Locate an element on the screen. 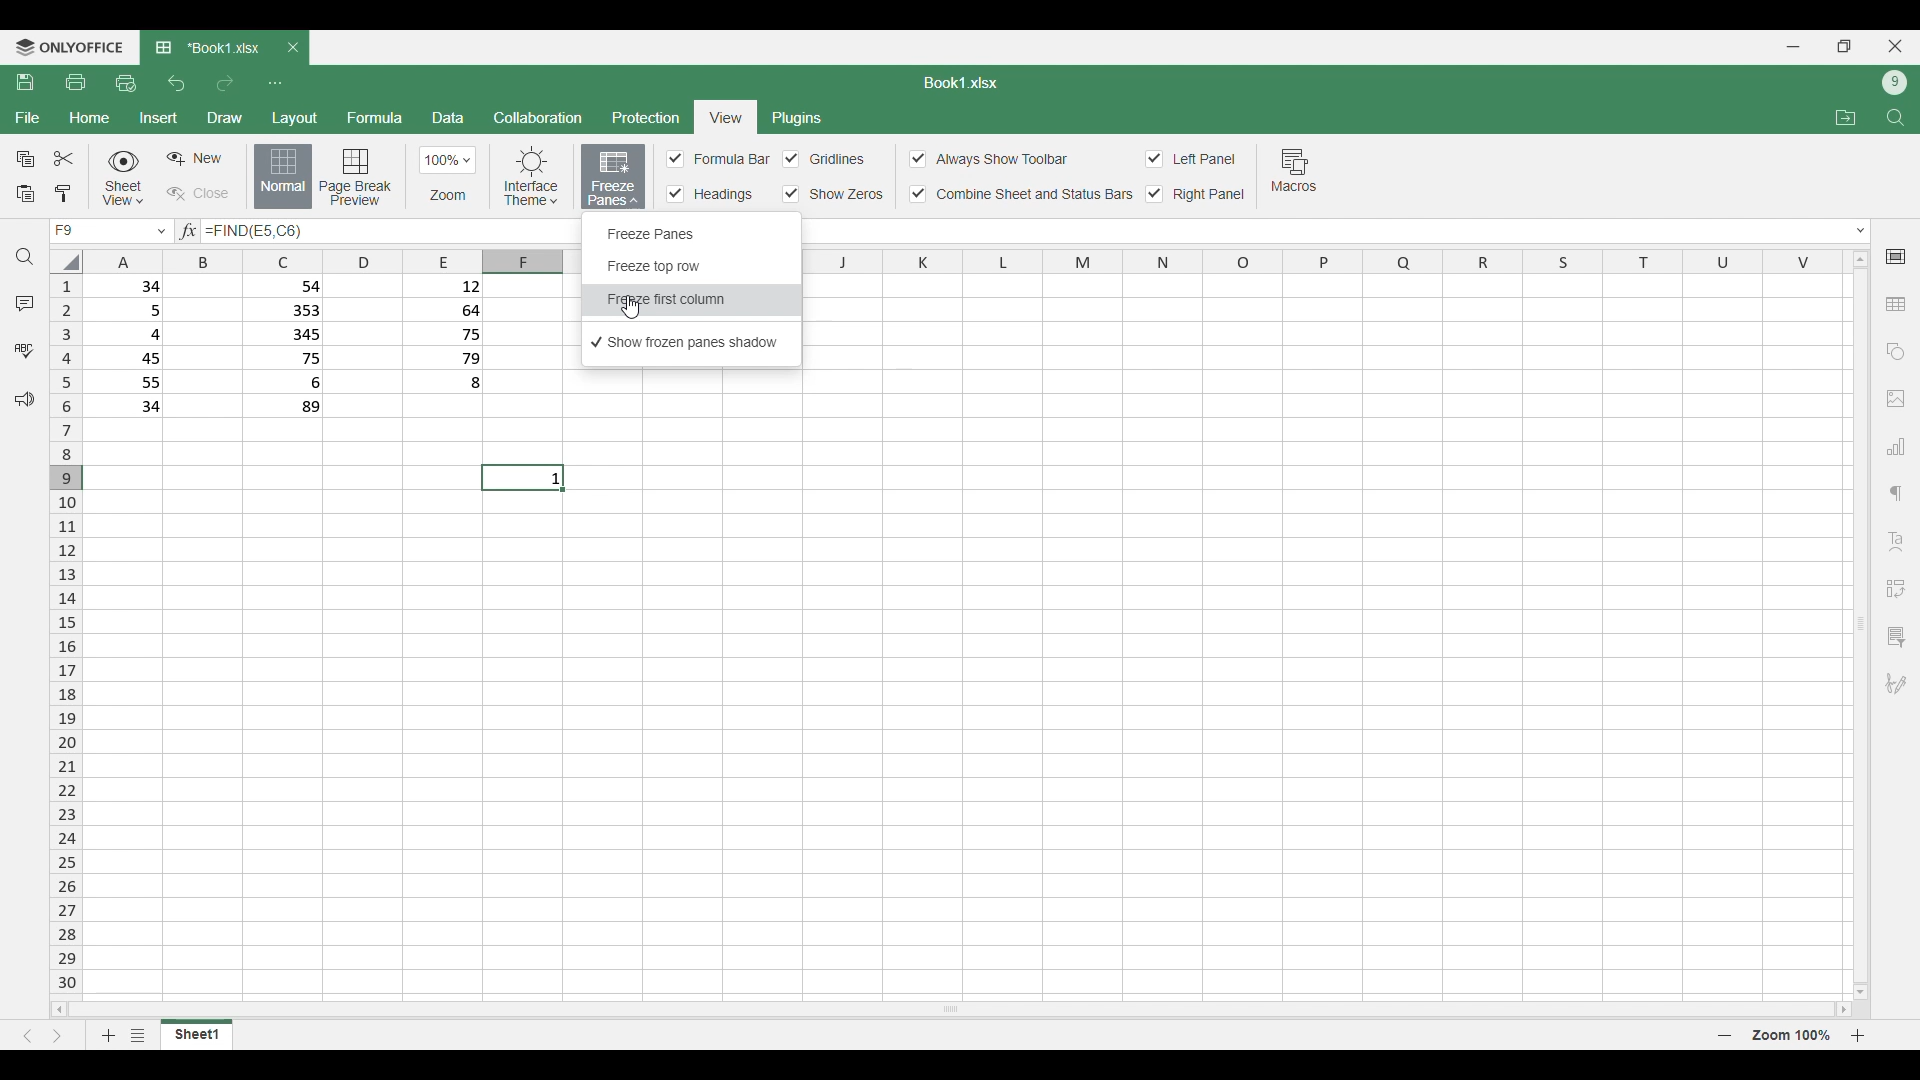 The image size is (1920, 1080). Expand/Collapse is located at coordinates (1861, 231).